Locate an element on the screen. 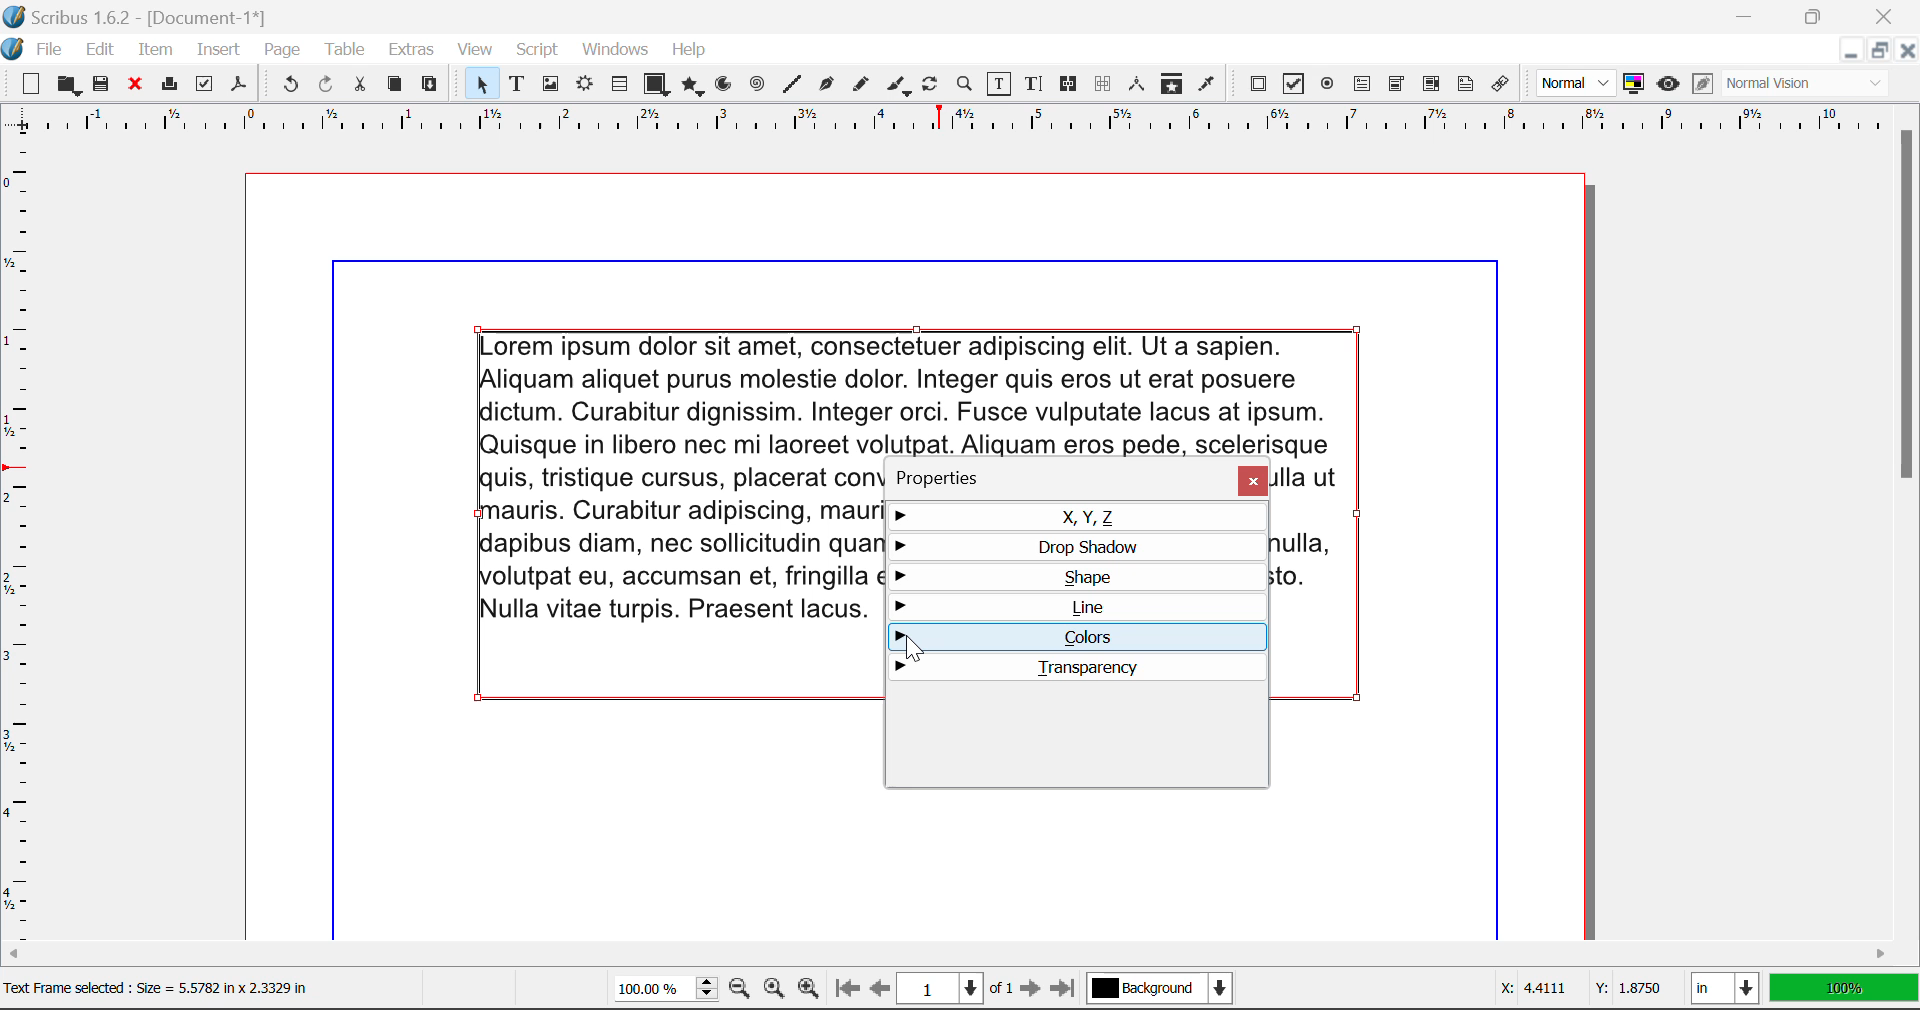  Select is located at coordinates (480, 84).